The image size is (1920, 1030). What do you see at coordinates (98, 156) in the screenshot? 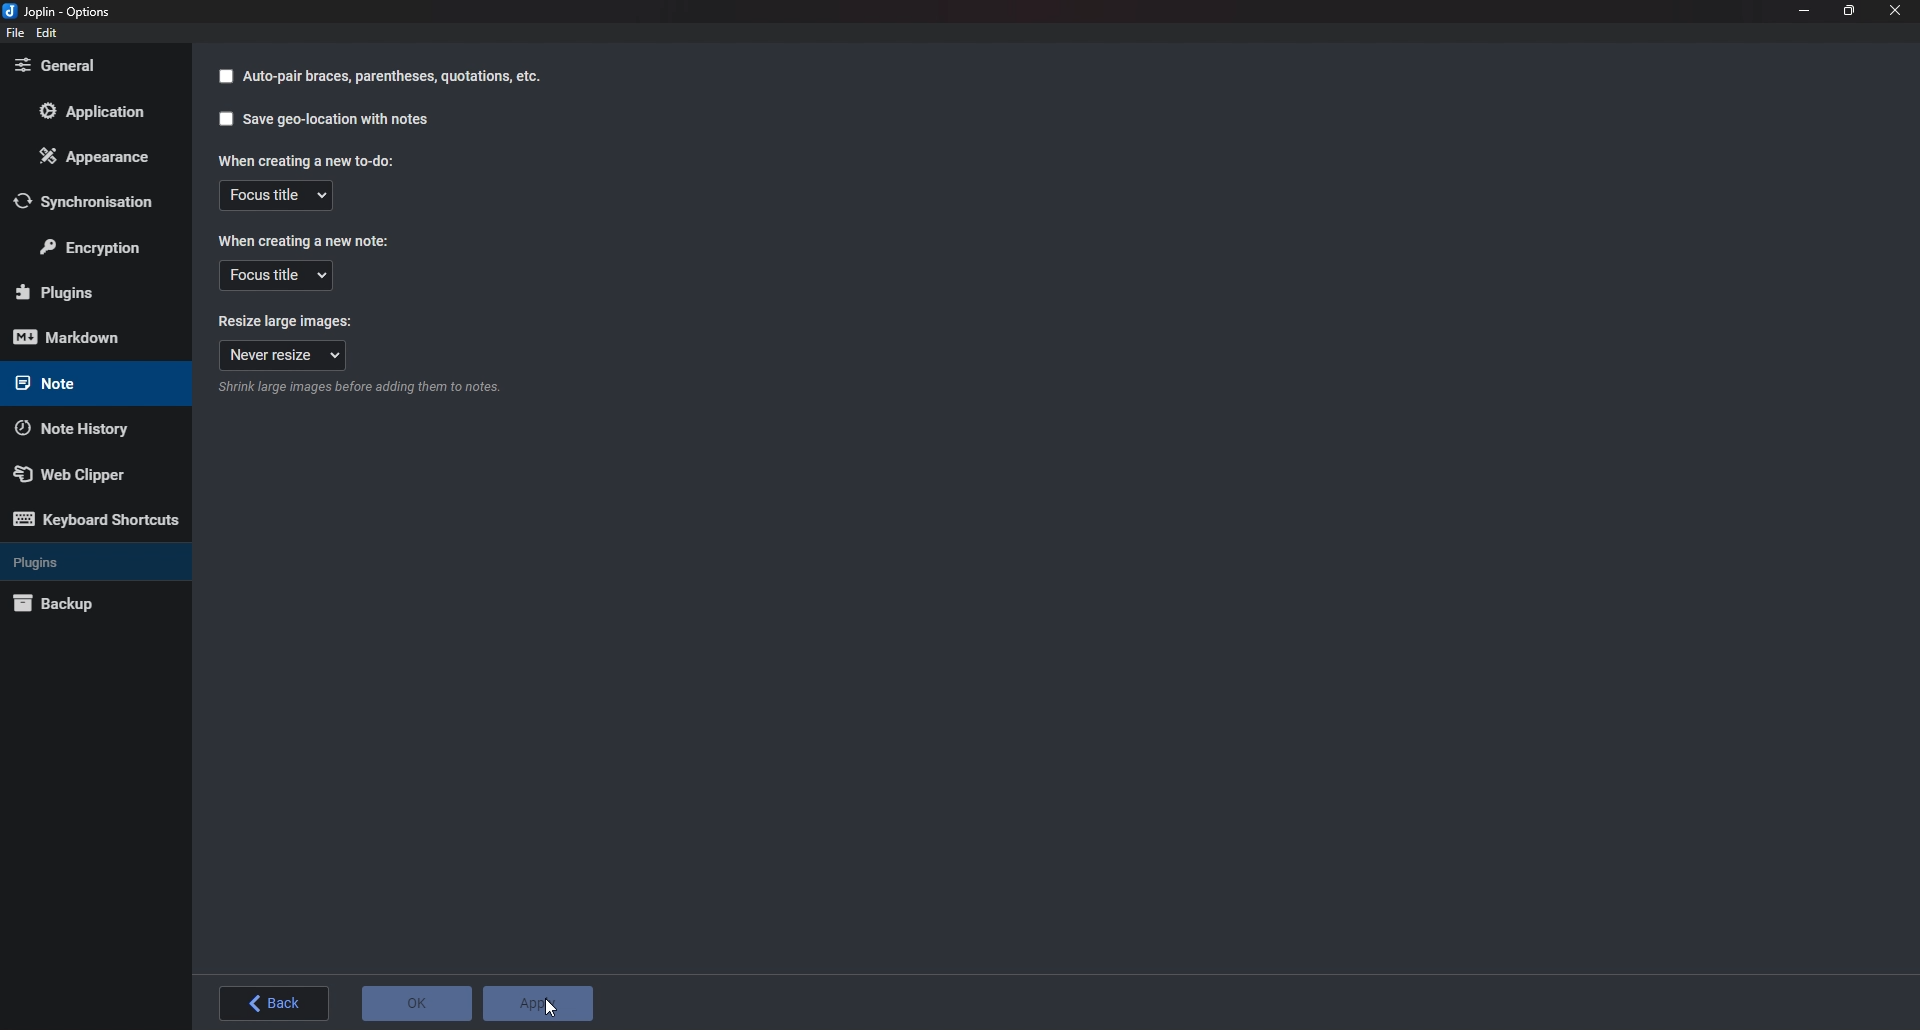
I see `Appearance` at bounding box center [98, 156].